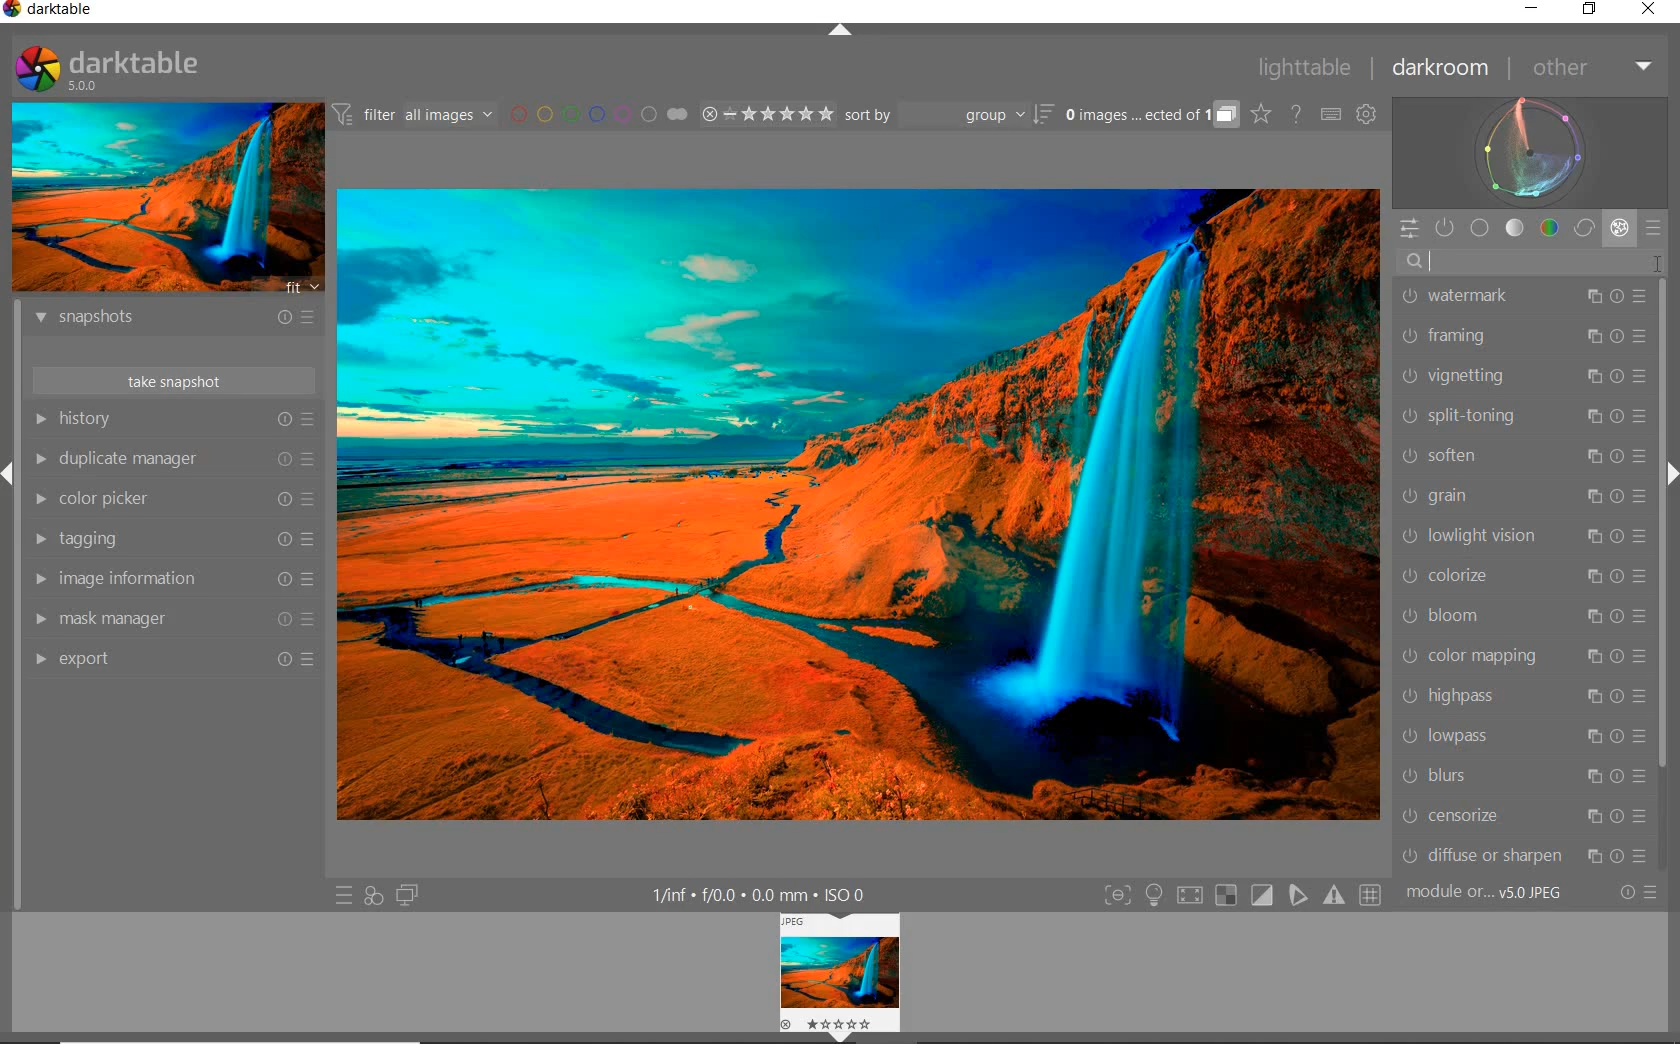 The height and width of the screenshot is (1044, 1680). Describe the element at coordinates (1366, 114) in the screenshot. I see `SHOW GLOBAL PREFERENCES` at that location.